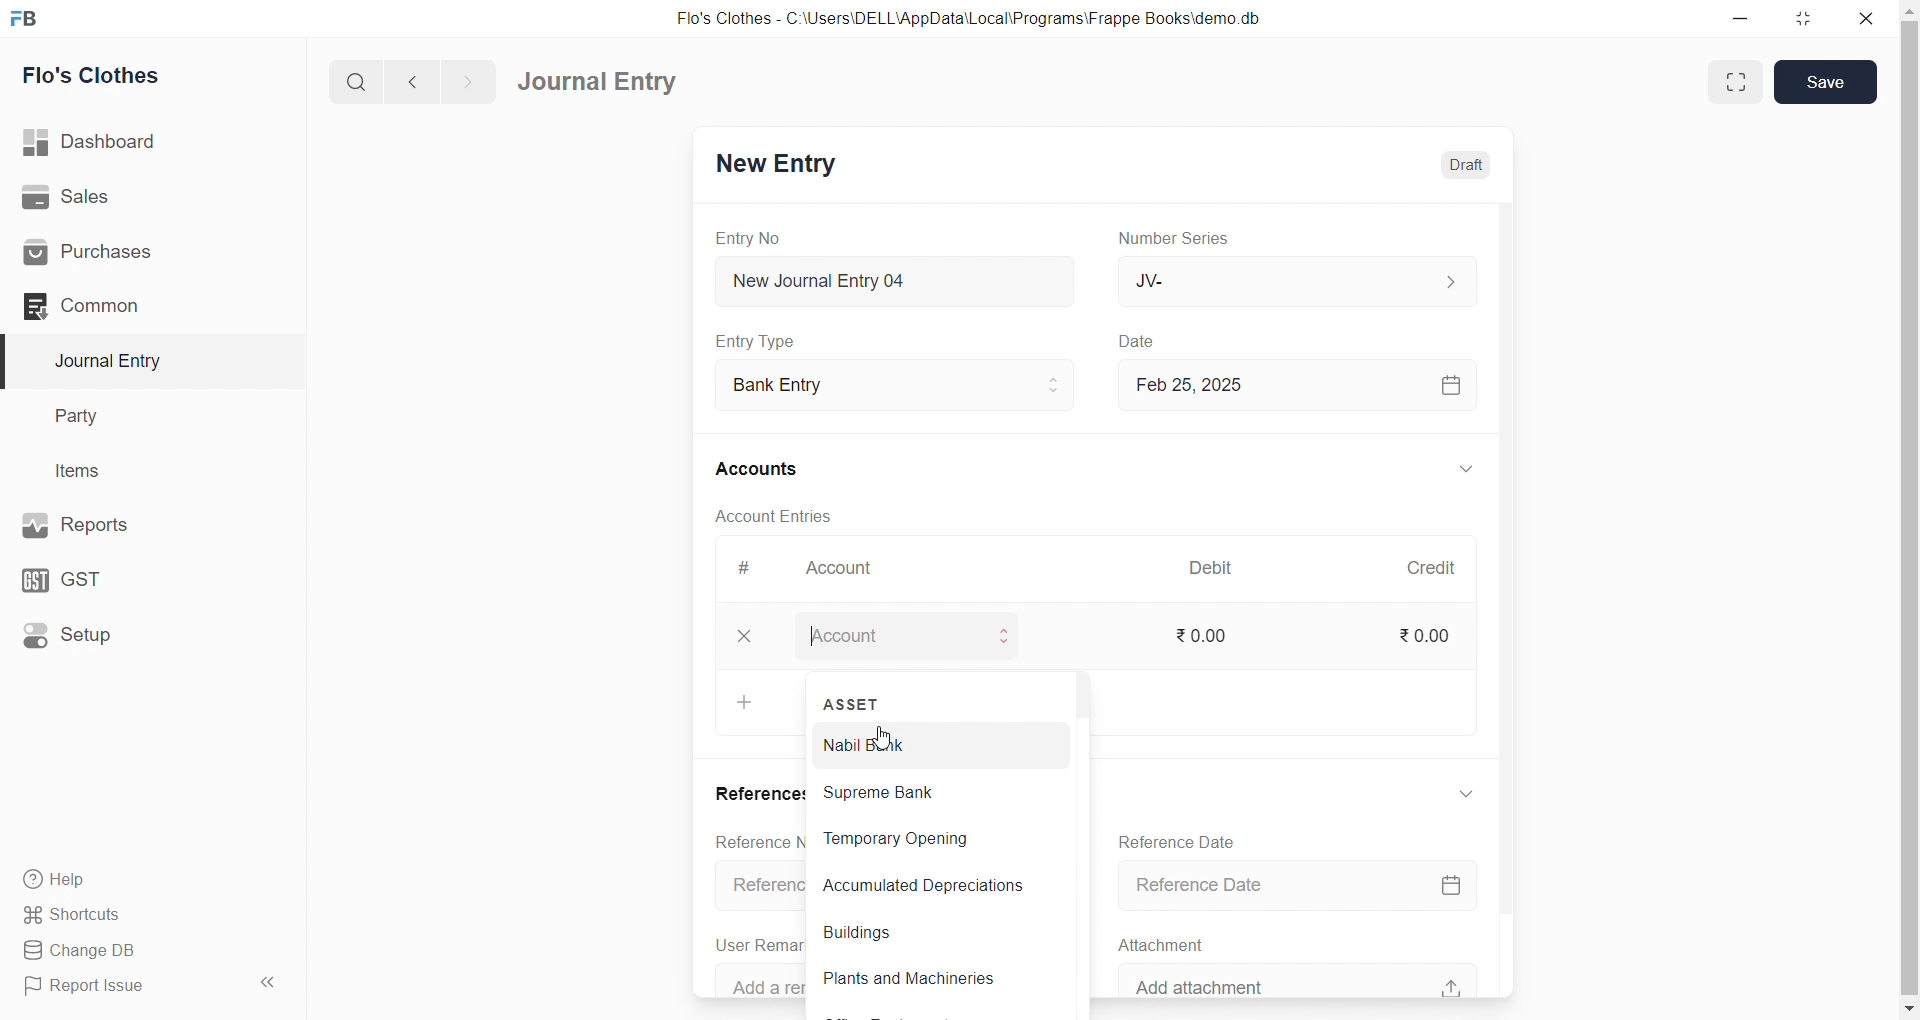  I want to click on Flo's Clothes, so click(143, 76).